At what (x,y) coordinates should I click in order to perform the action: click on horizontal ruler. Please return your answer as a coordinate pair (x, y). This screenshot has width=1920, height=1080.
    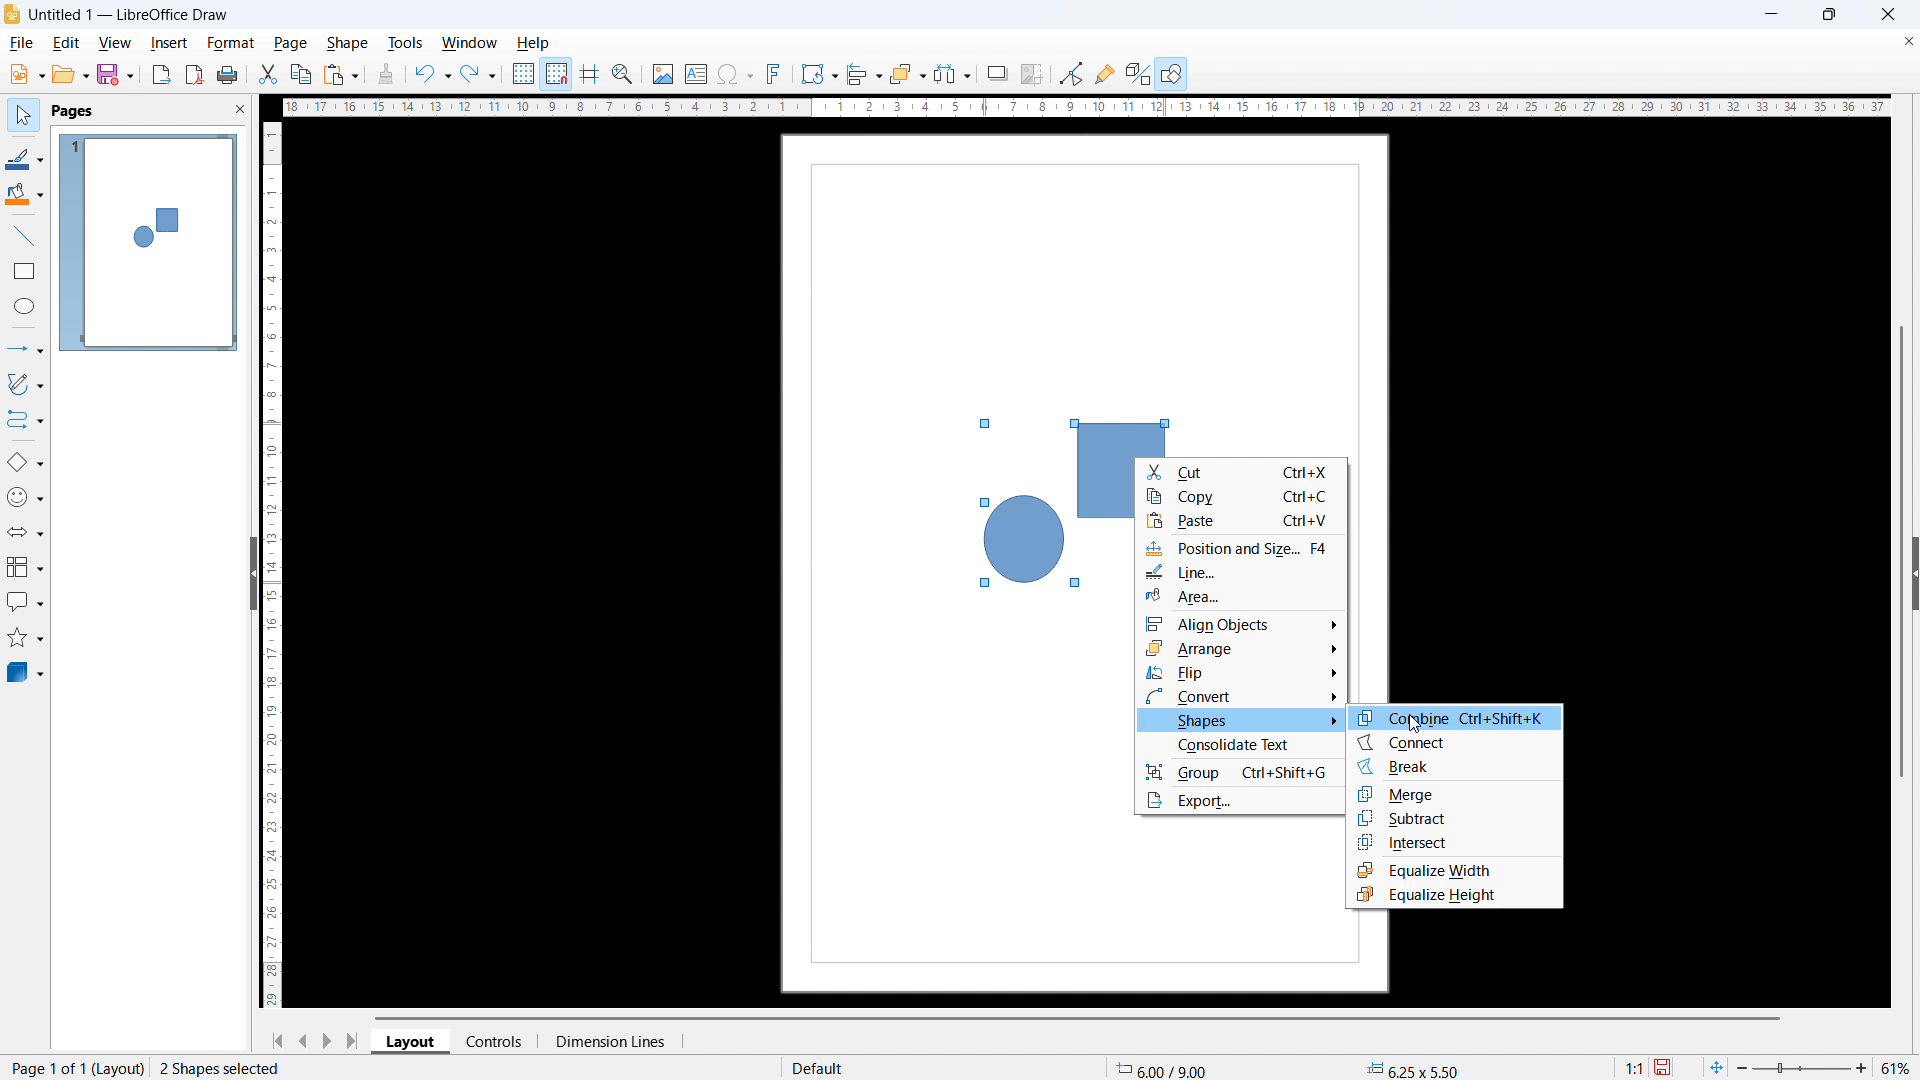
    Looking at the image, I should click on (1085, 107).